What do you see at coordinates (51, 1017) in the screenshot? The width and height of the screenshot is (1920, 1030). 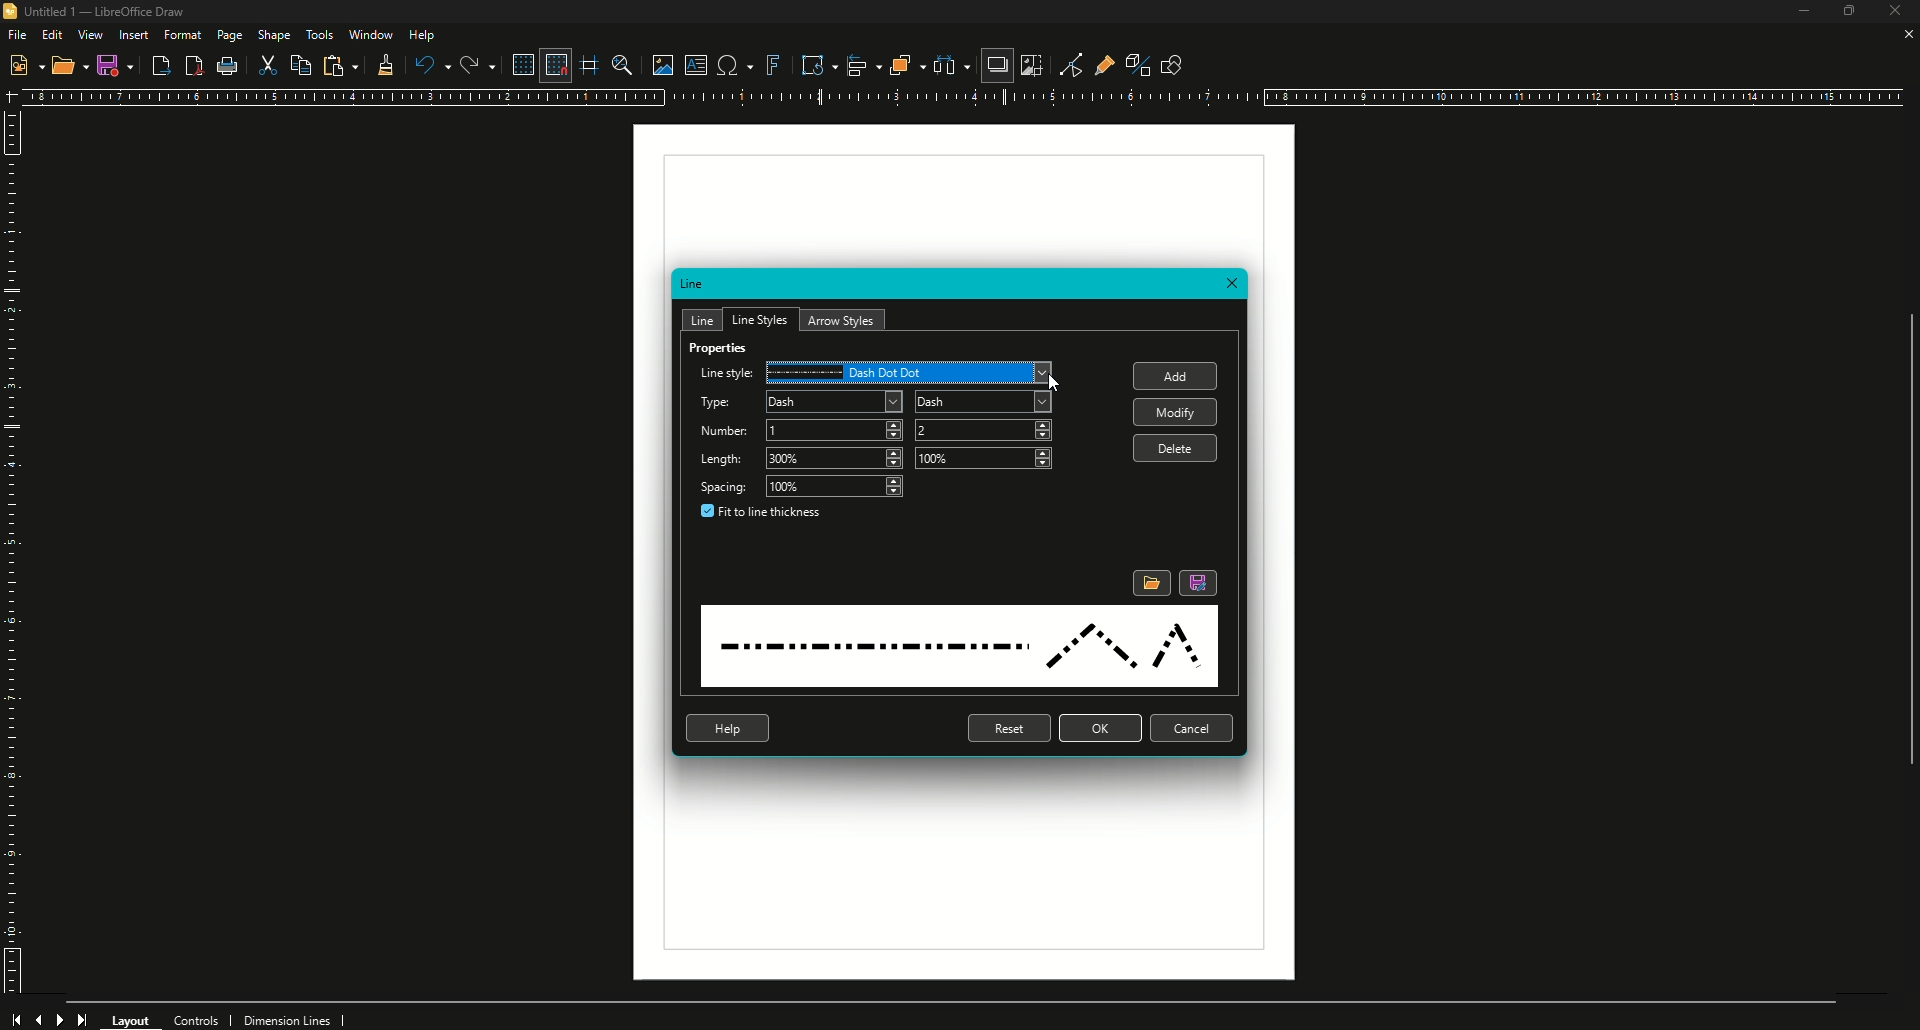 I see `forward and backward button` at bounding box center [51, 1017].